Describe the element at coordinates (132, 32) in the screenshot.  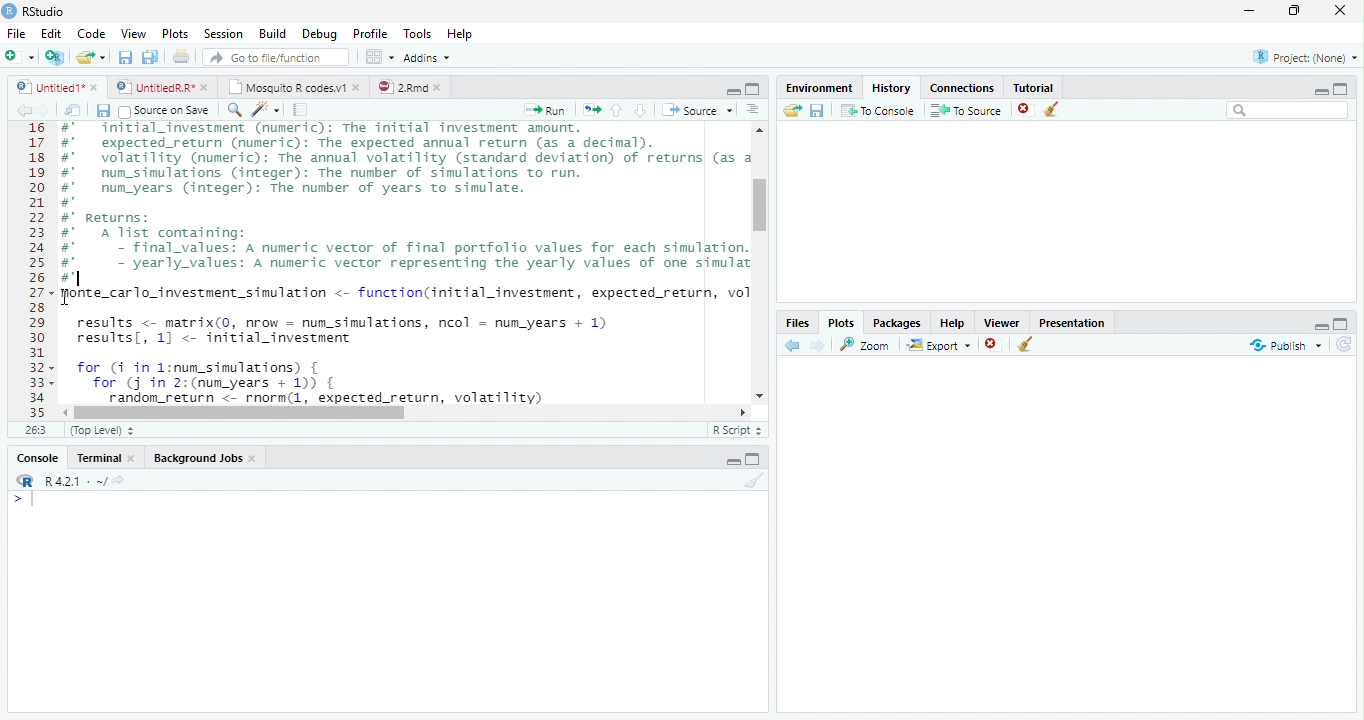
I see `View` at that location.